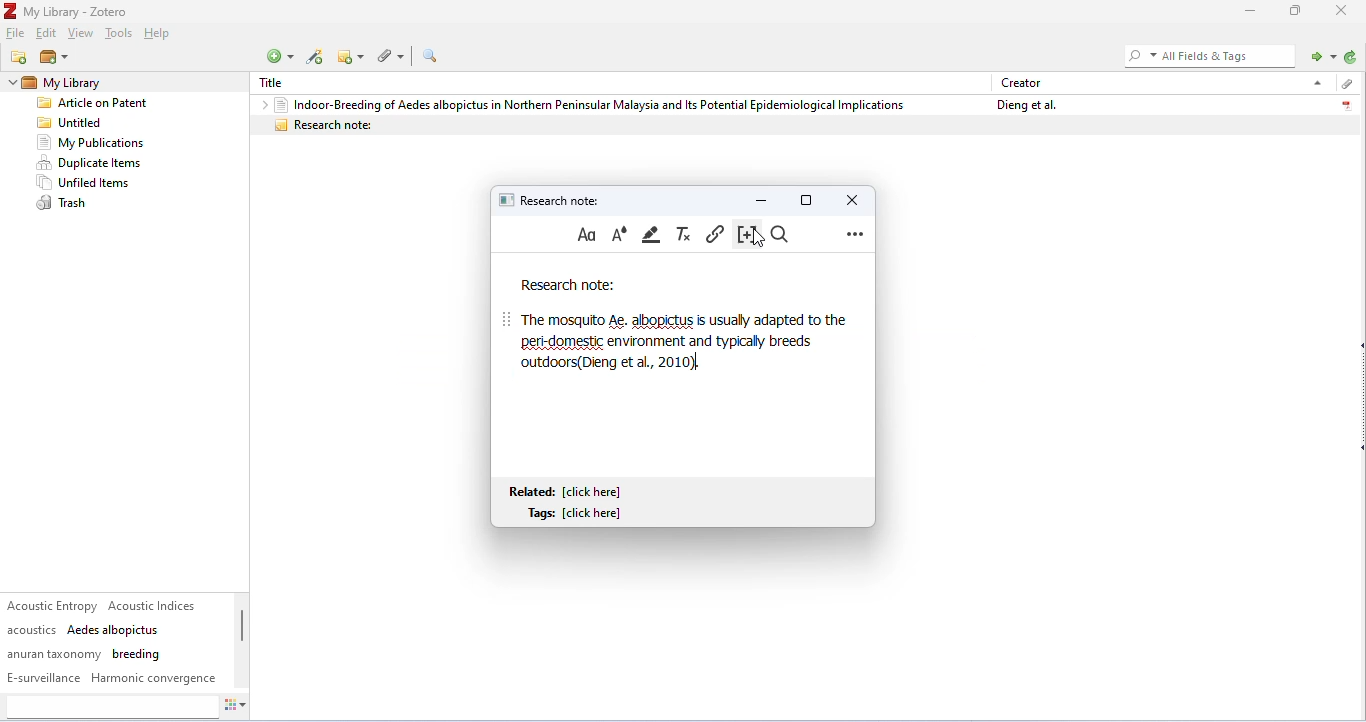  What do you see at coordinates (685, 234) in the screenshot?
I see `clear formatting` at bounding box center [685, 234].